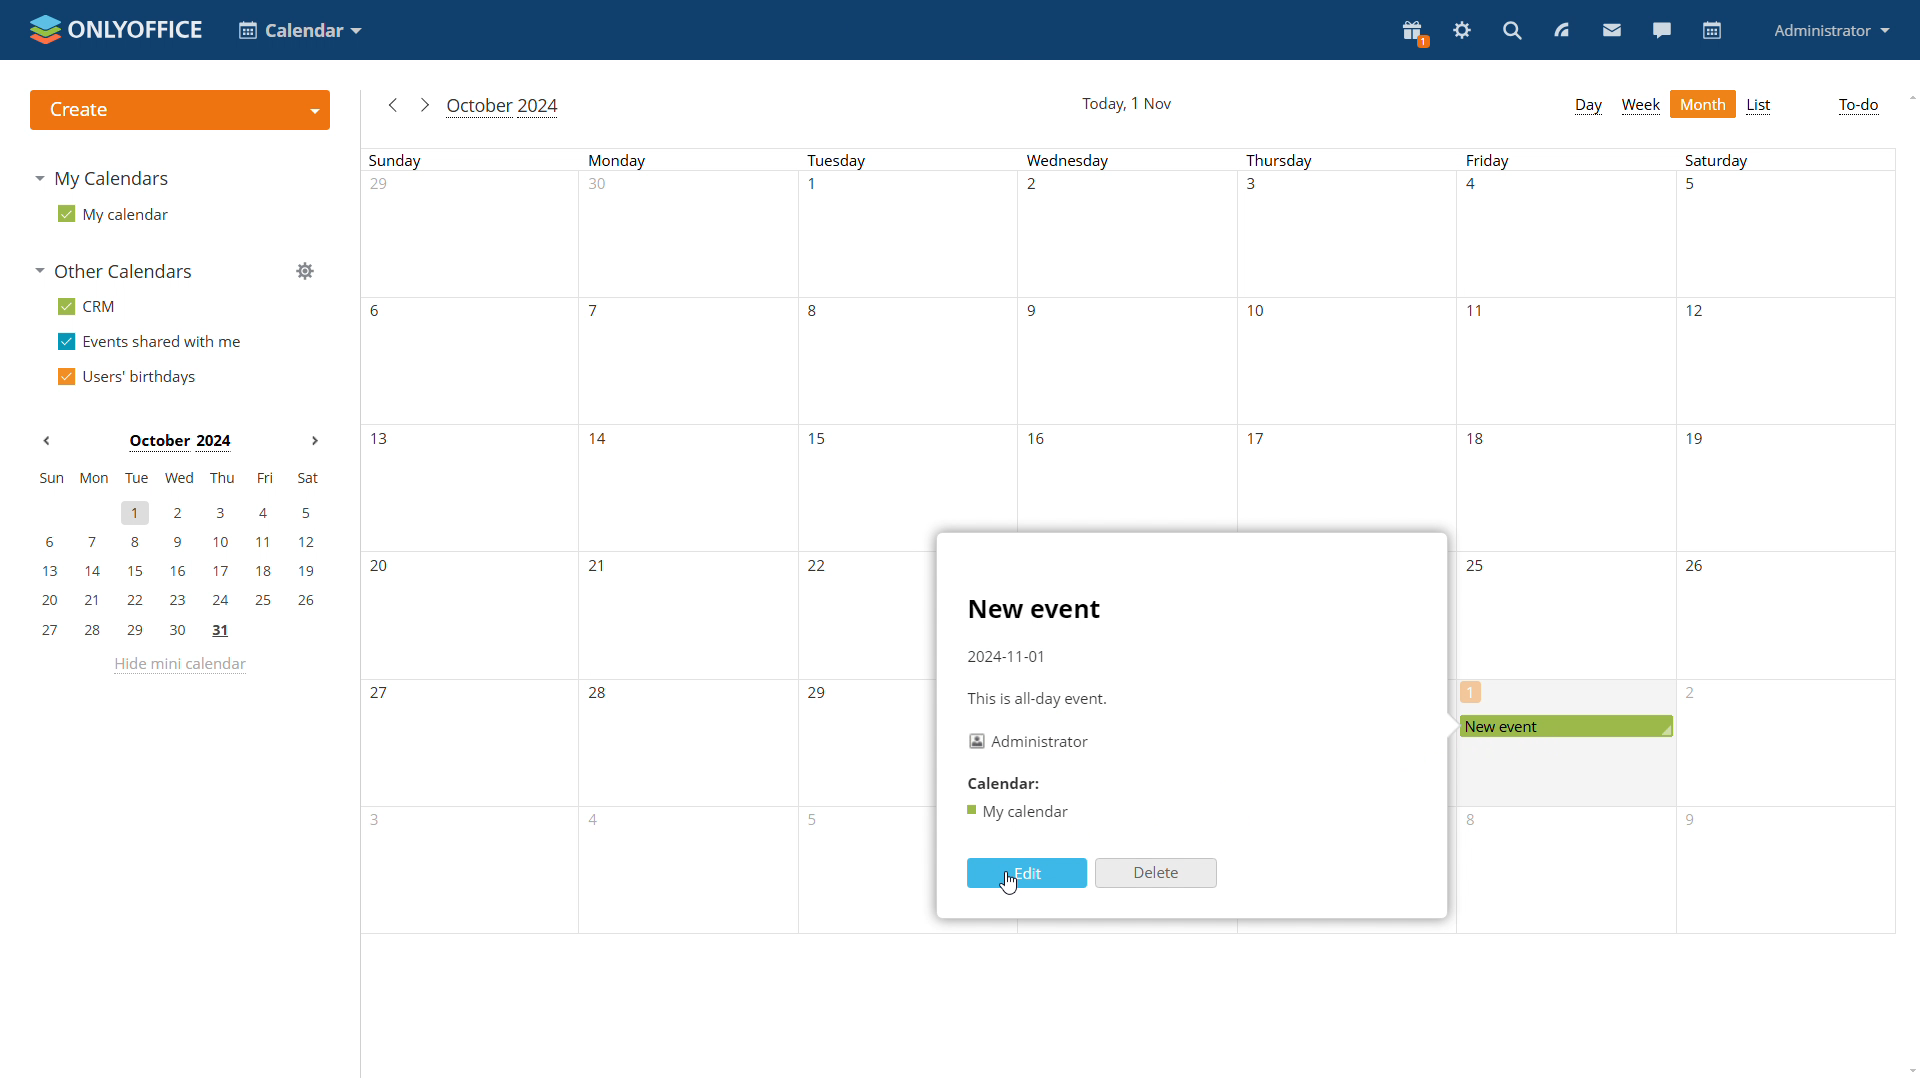 The image size is (1920, 1080). I want to click on Monday, so click(693, 544).